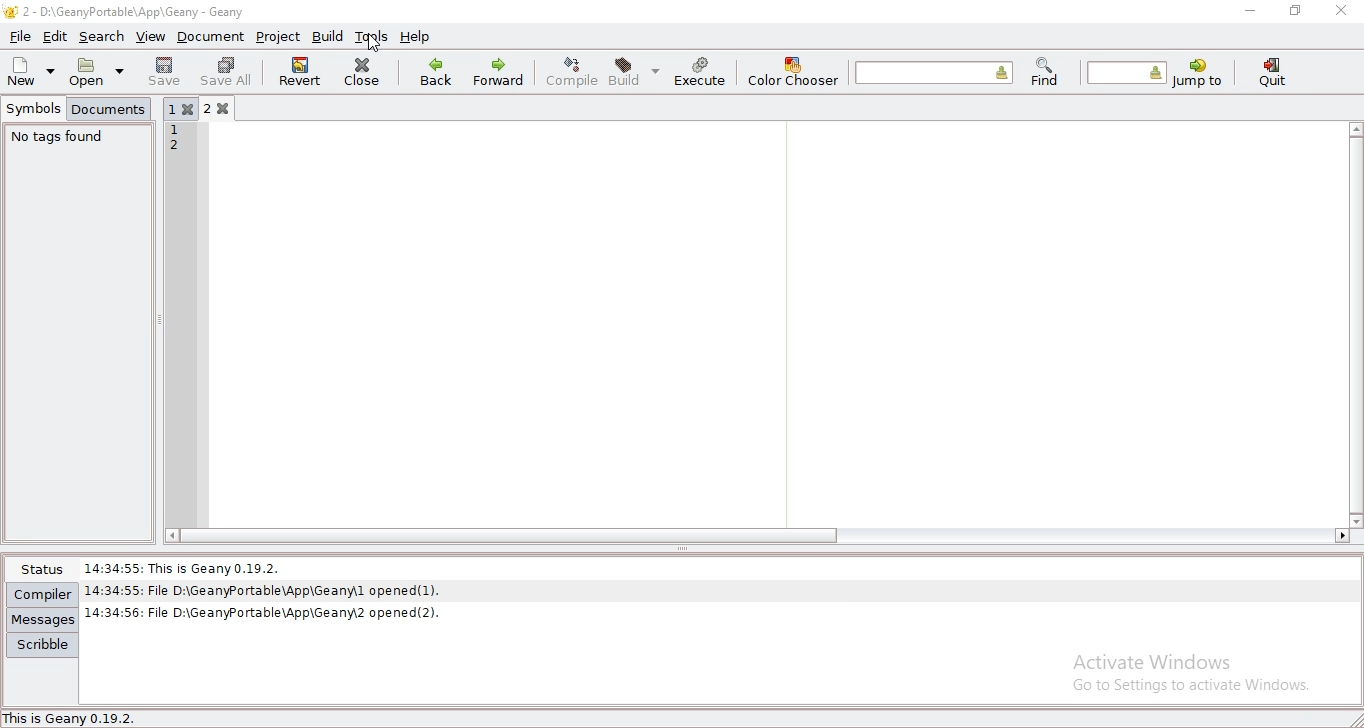 This screenshot has height=728, width=1364. Describe the element at coordinates (373, 52) in the screenshot. I see `cursor` at that location.